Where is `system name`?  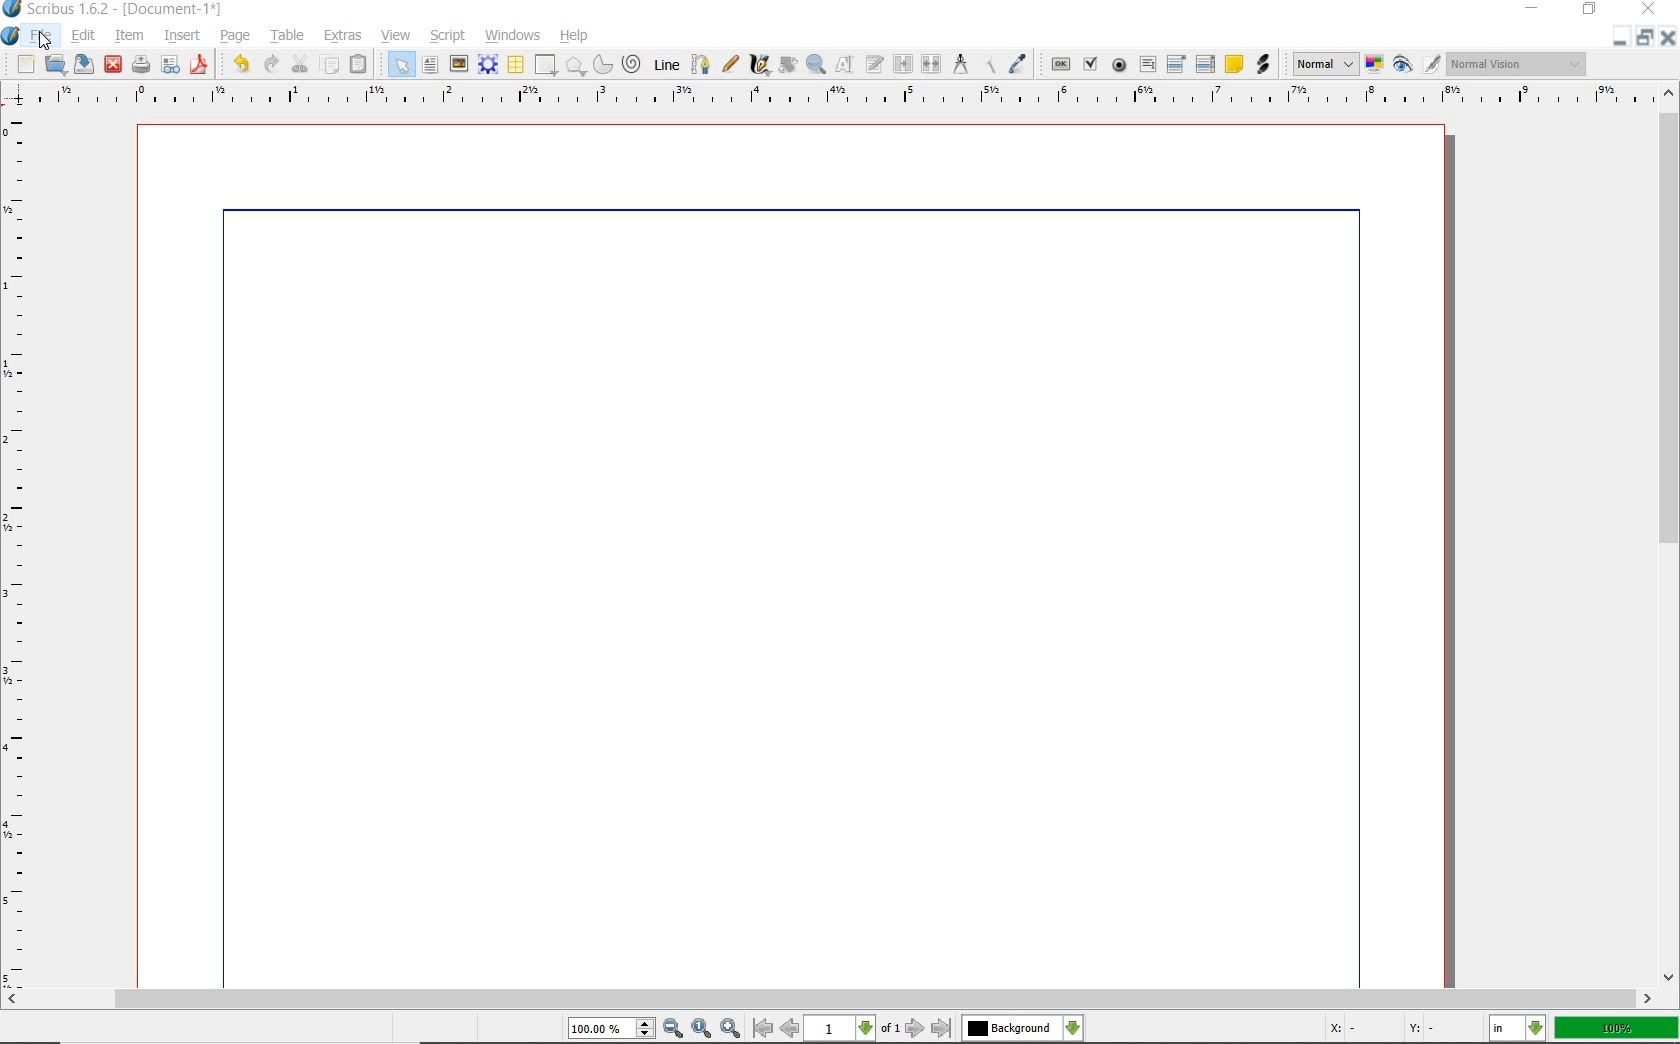
system name is located at coordinates (113, 10).